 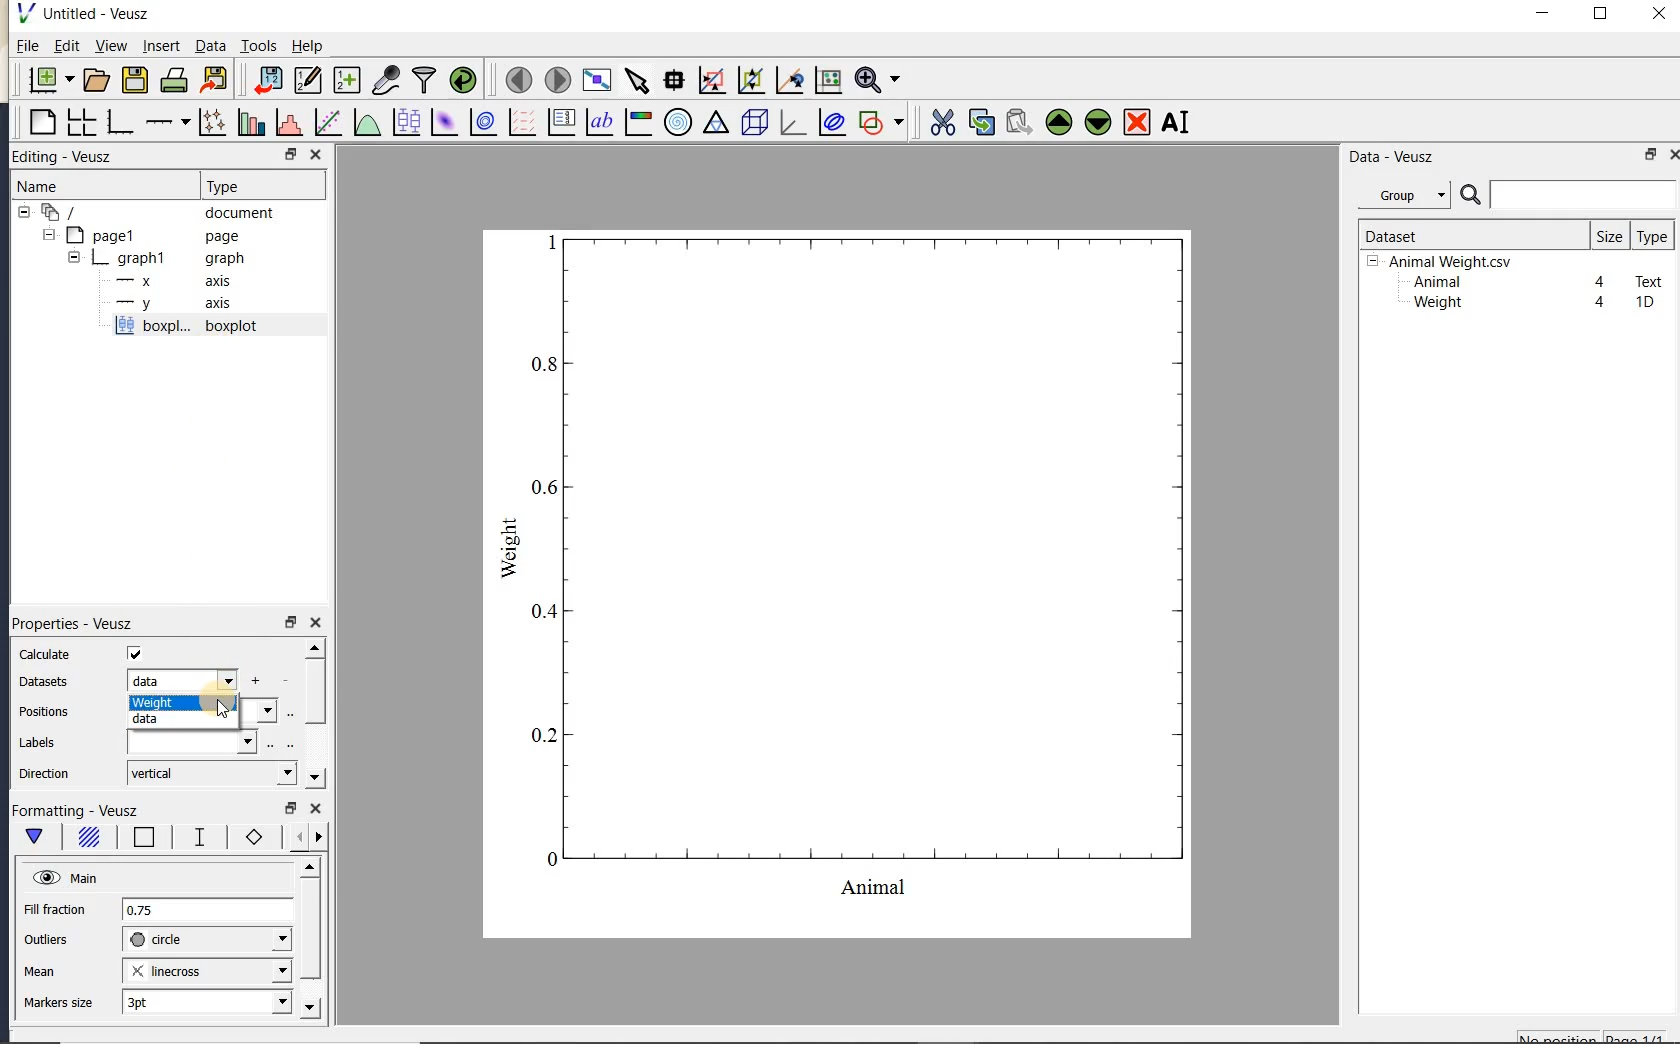 I want to click on export to graphics format, so click(x=215, y=78).